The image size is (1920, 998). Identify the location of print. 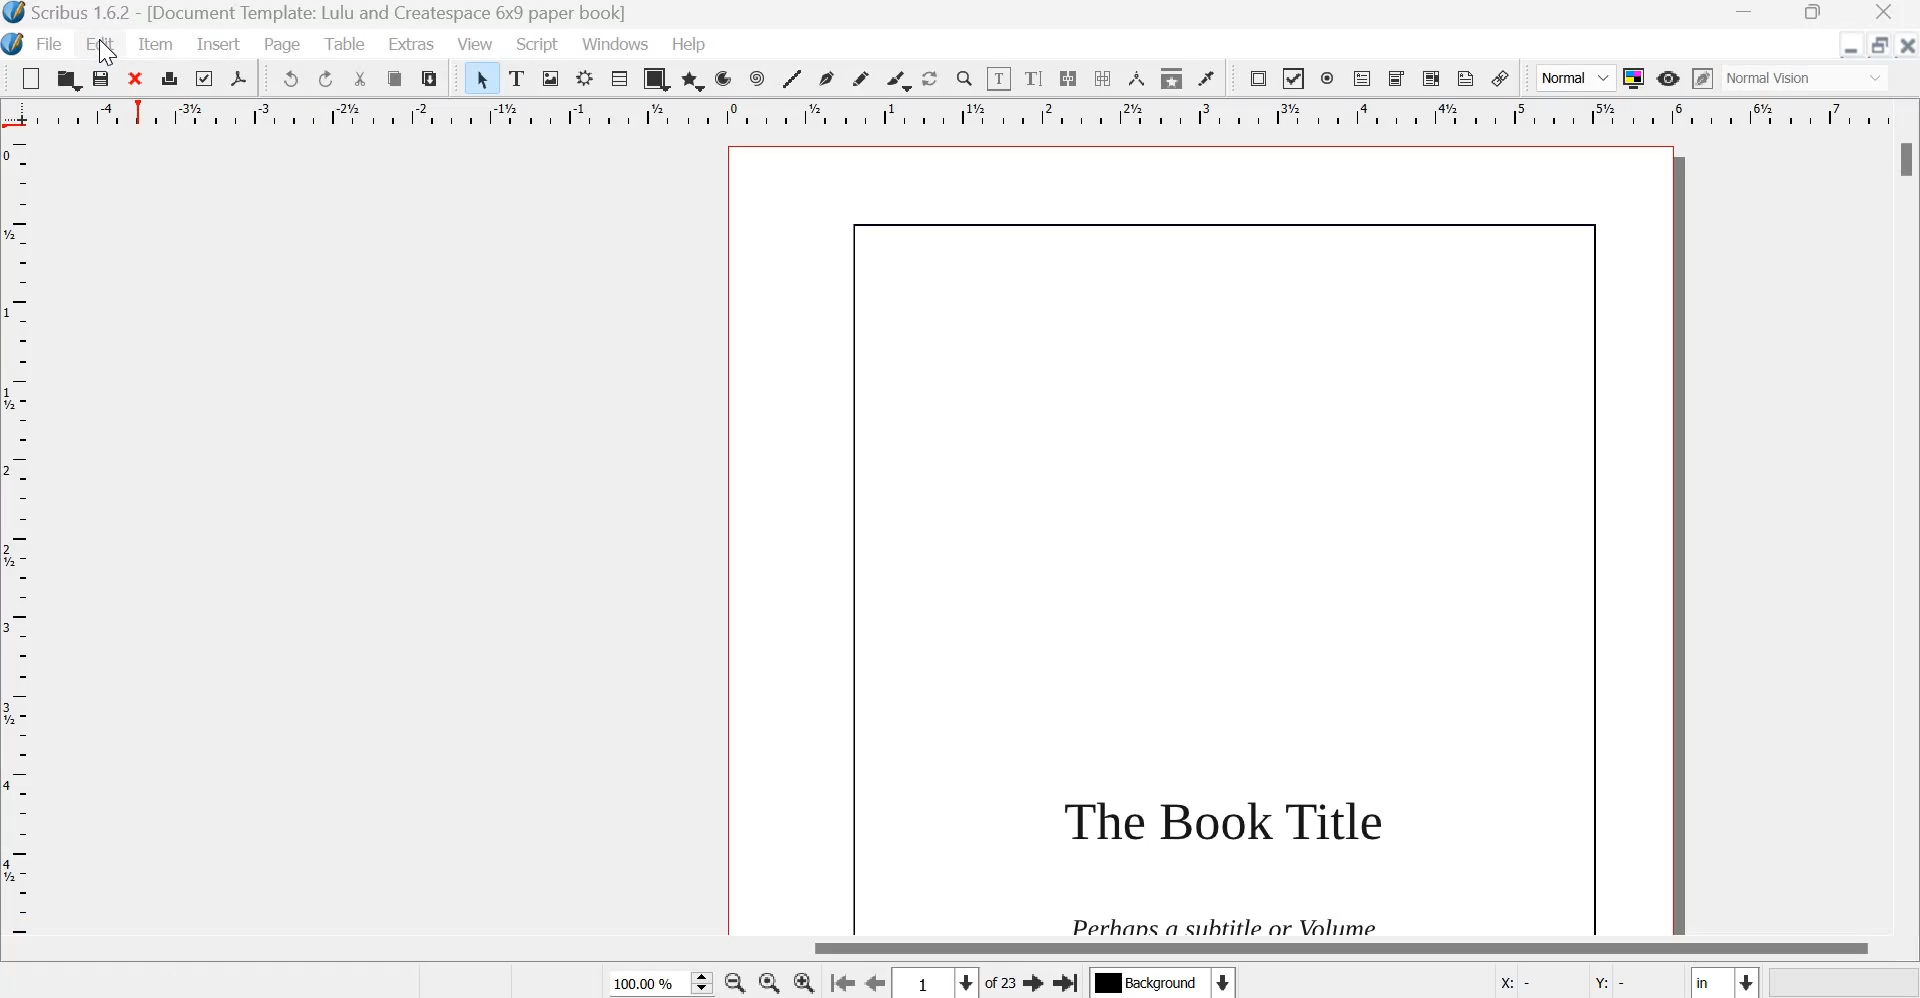
(169, 77).